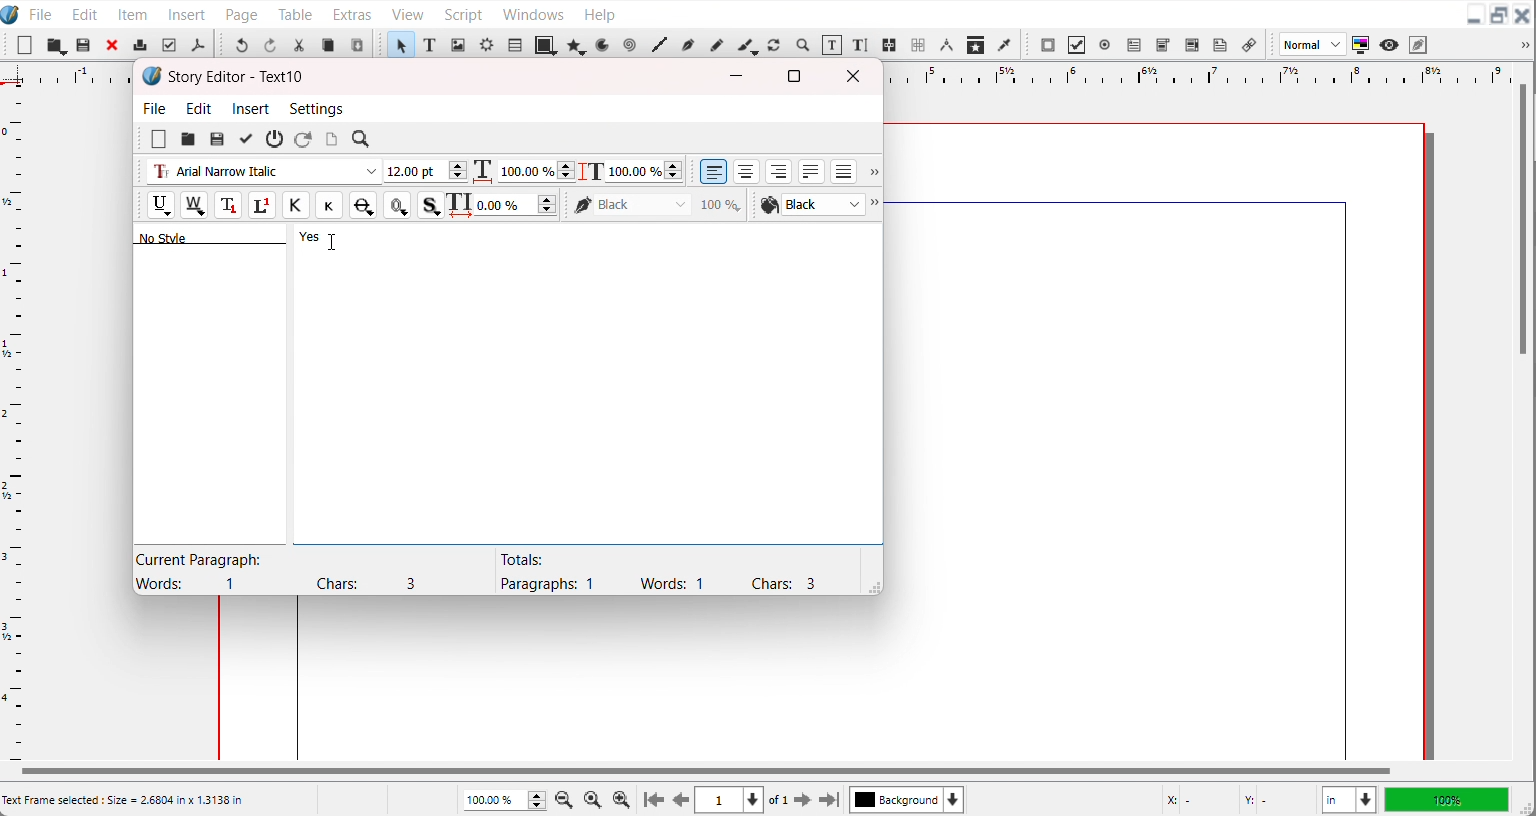 This screenshot has height=816, width=1536. I want to click on Close, so click(857, 76).